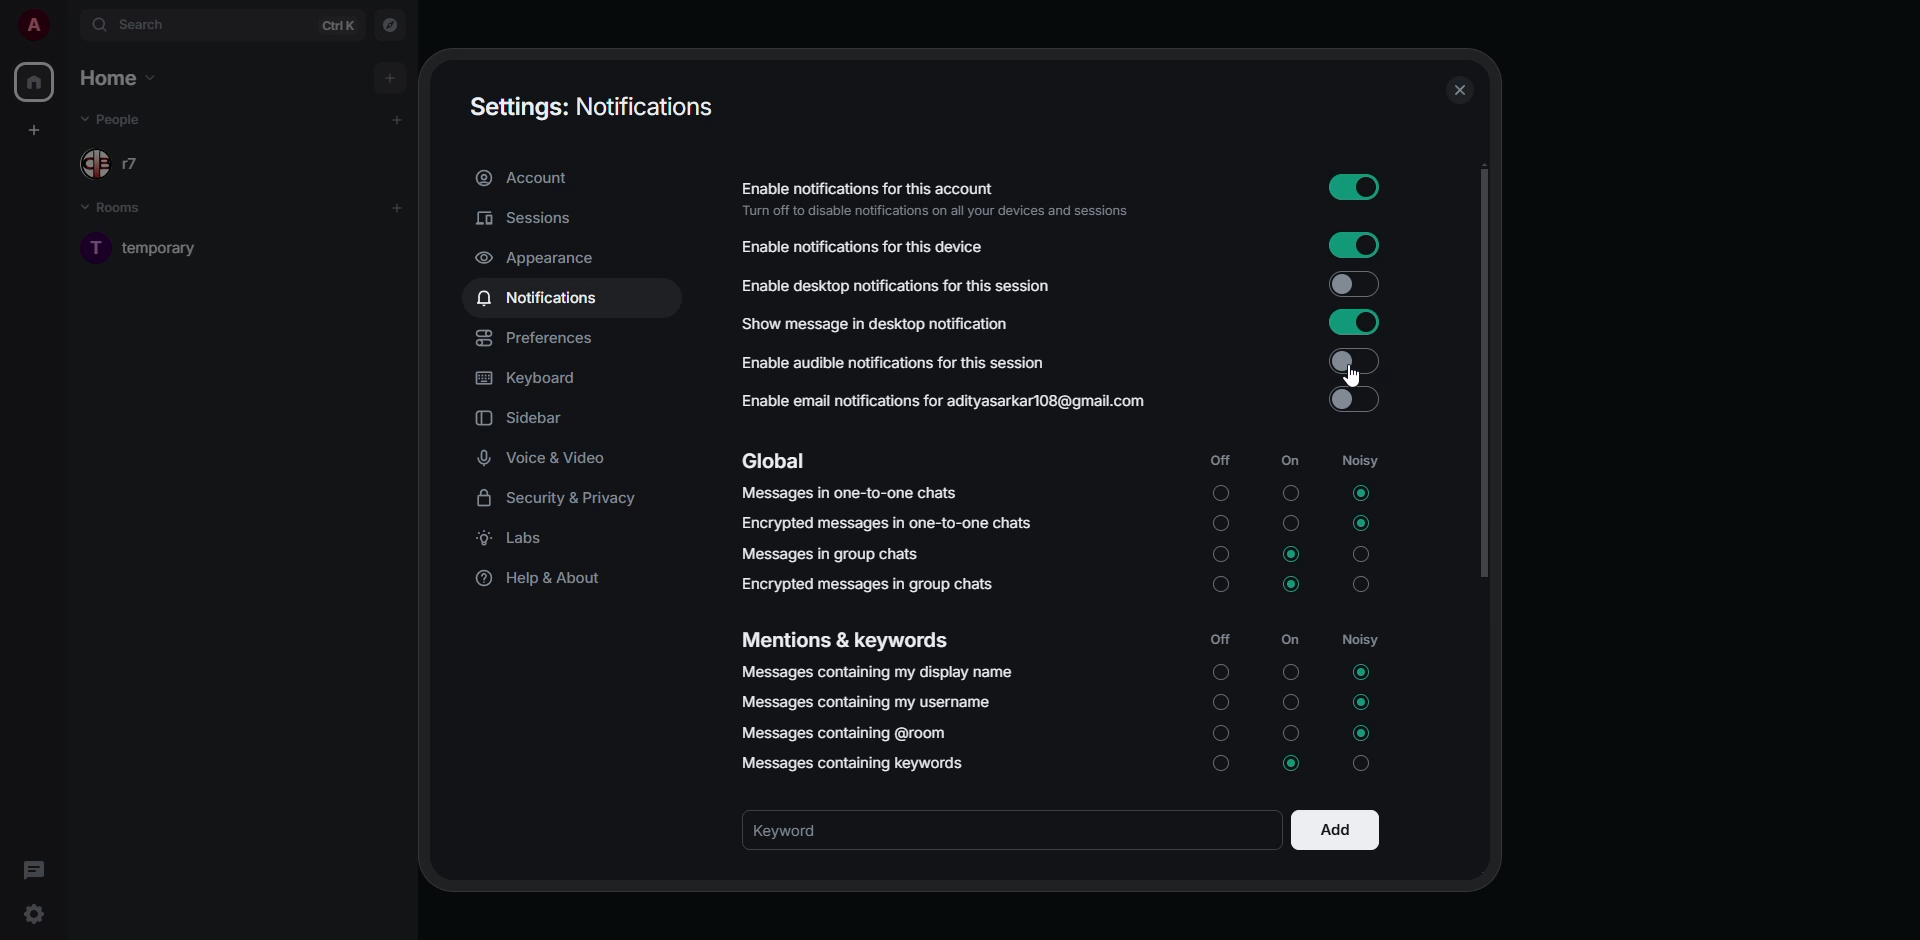 This screenshot has width=1920, height=940. Describe the element at coordinates (1222, 765) in the screenshot. I see `Off Unselected` at that location.